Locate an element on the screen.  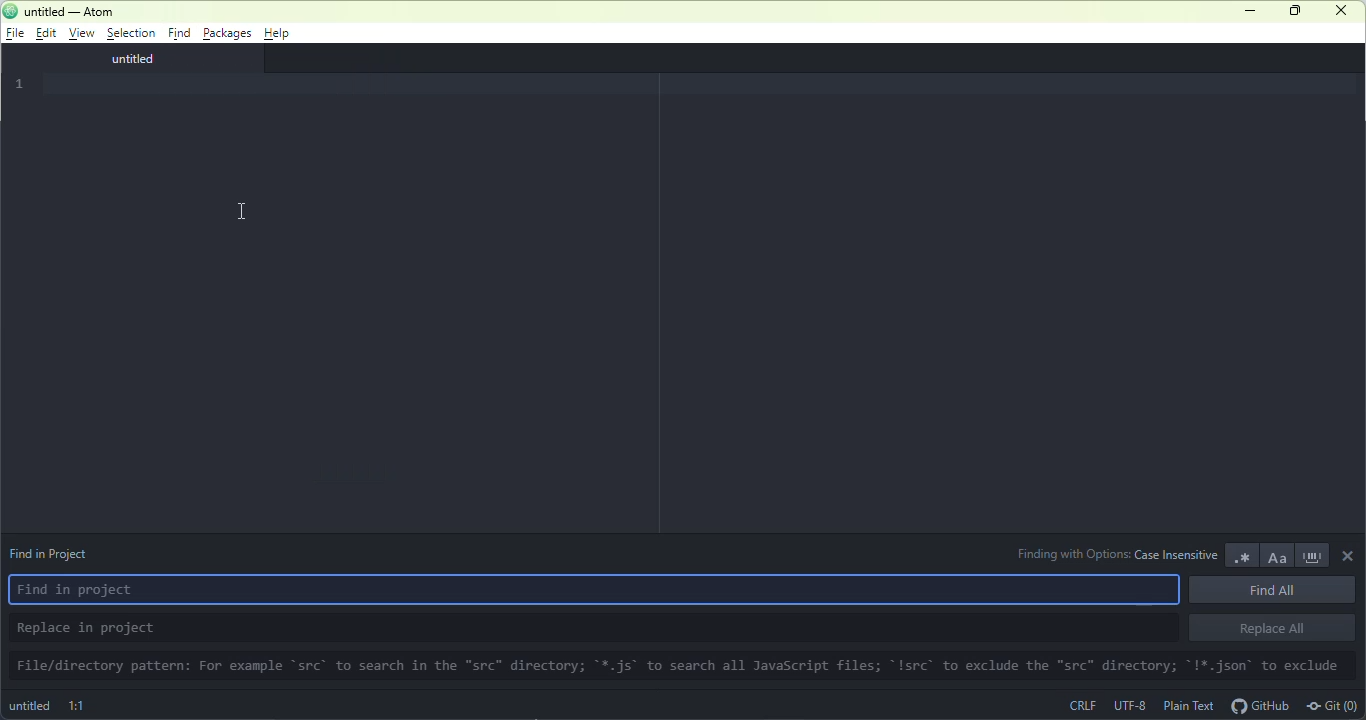
untitled is located at coordinates (119, 60).